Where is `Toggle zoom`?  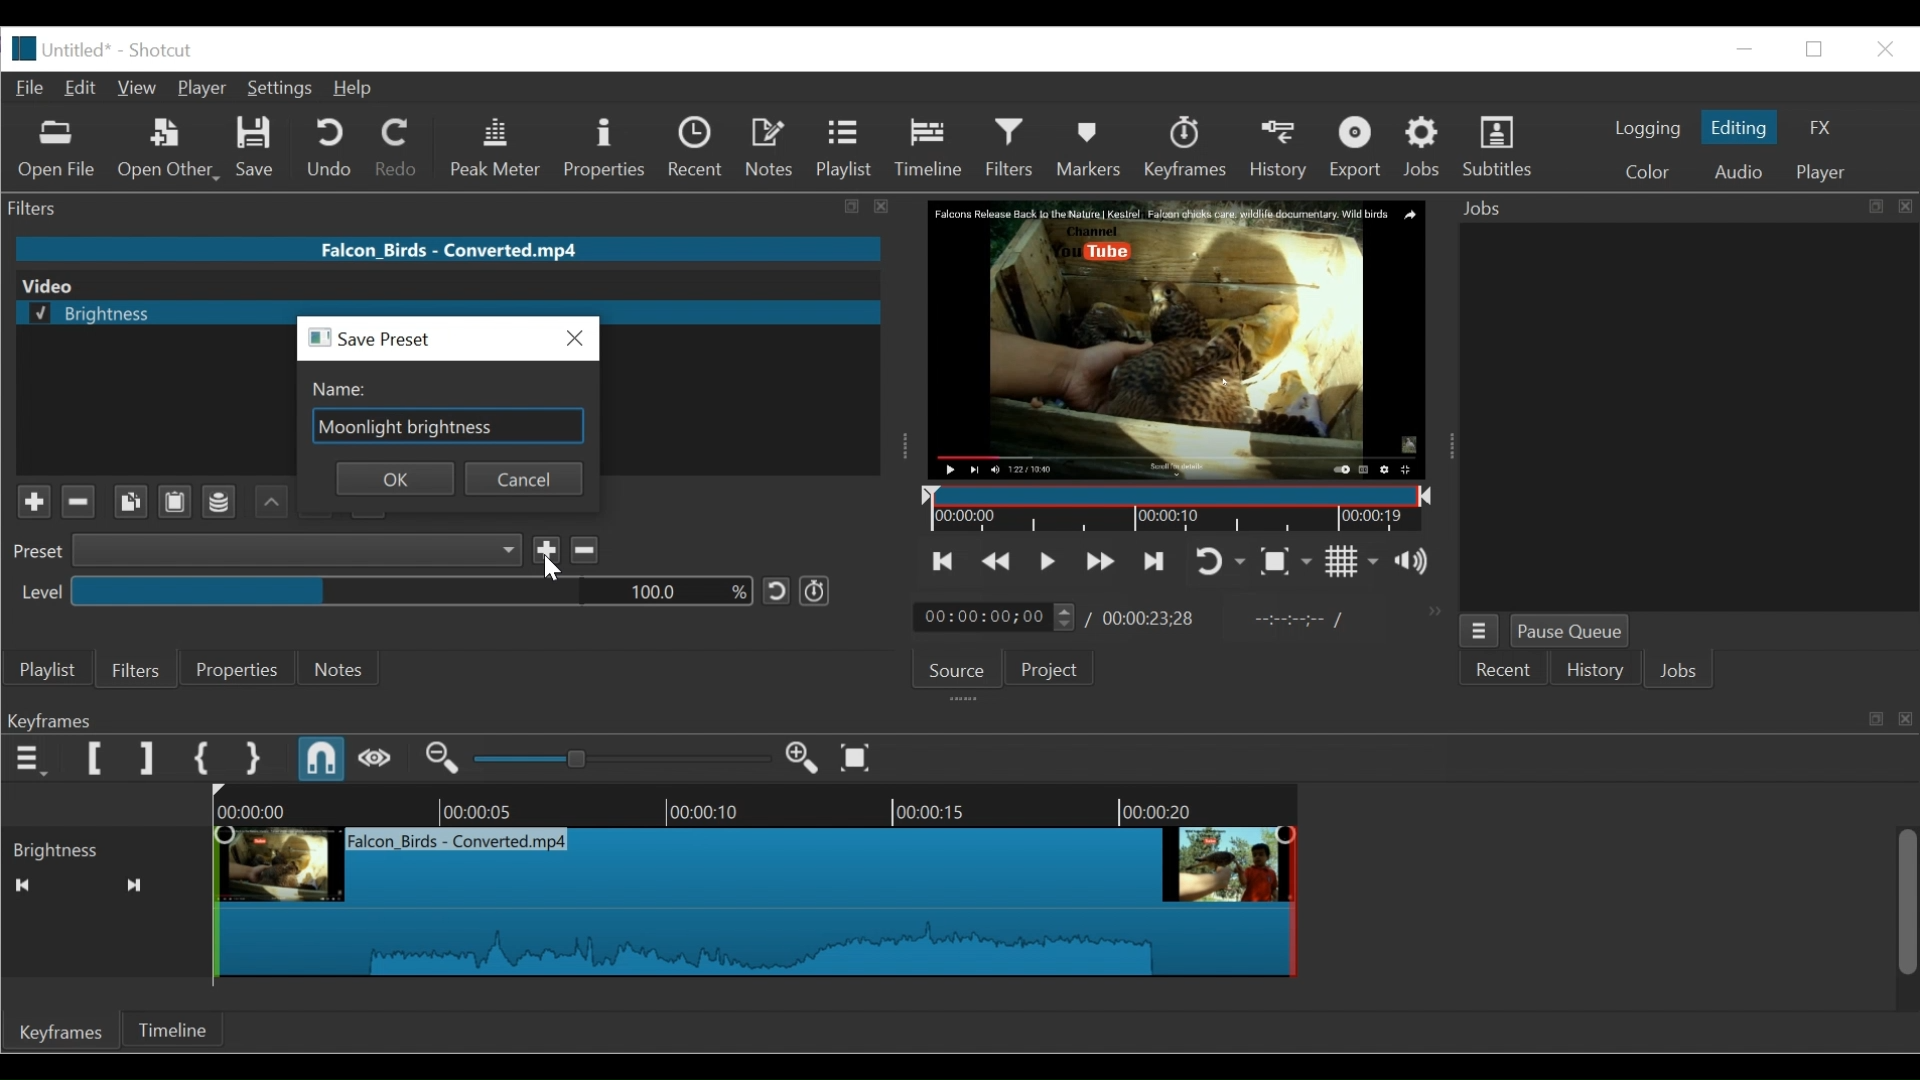
Toggle zoom is located at coordinates (1288, 562).